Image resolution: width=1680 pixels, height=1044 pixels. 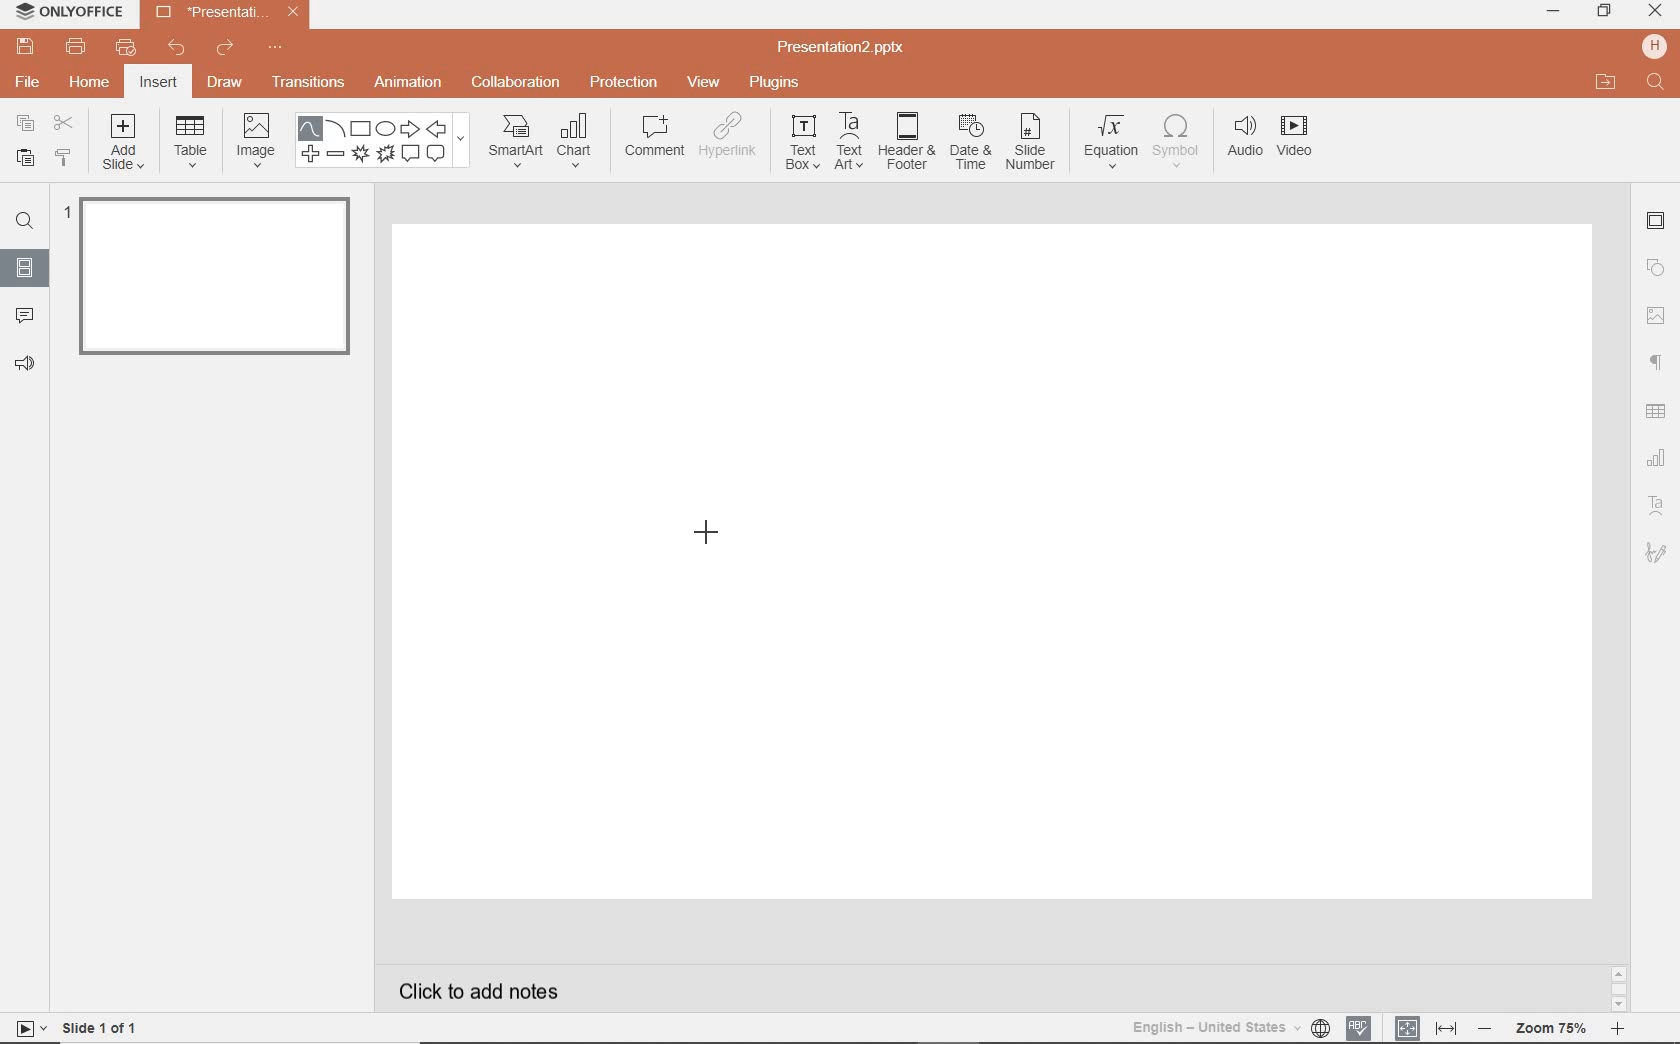 I want to click on TEXT LANGUAGE, so click(x=1230, y=1025).